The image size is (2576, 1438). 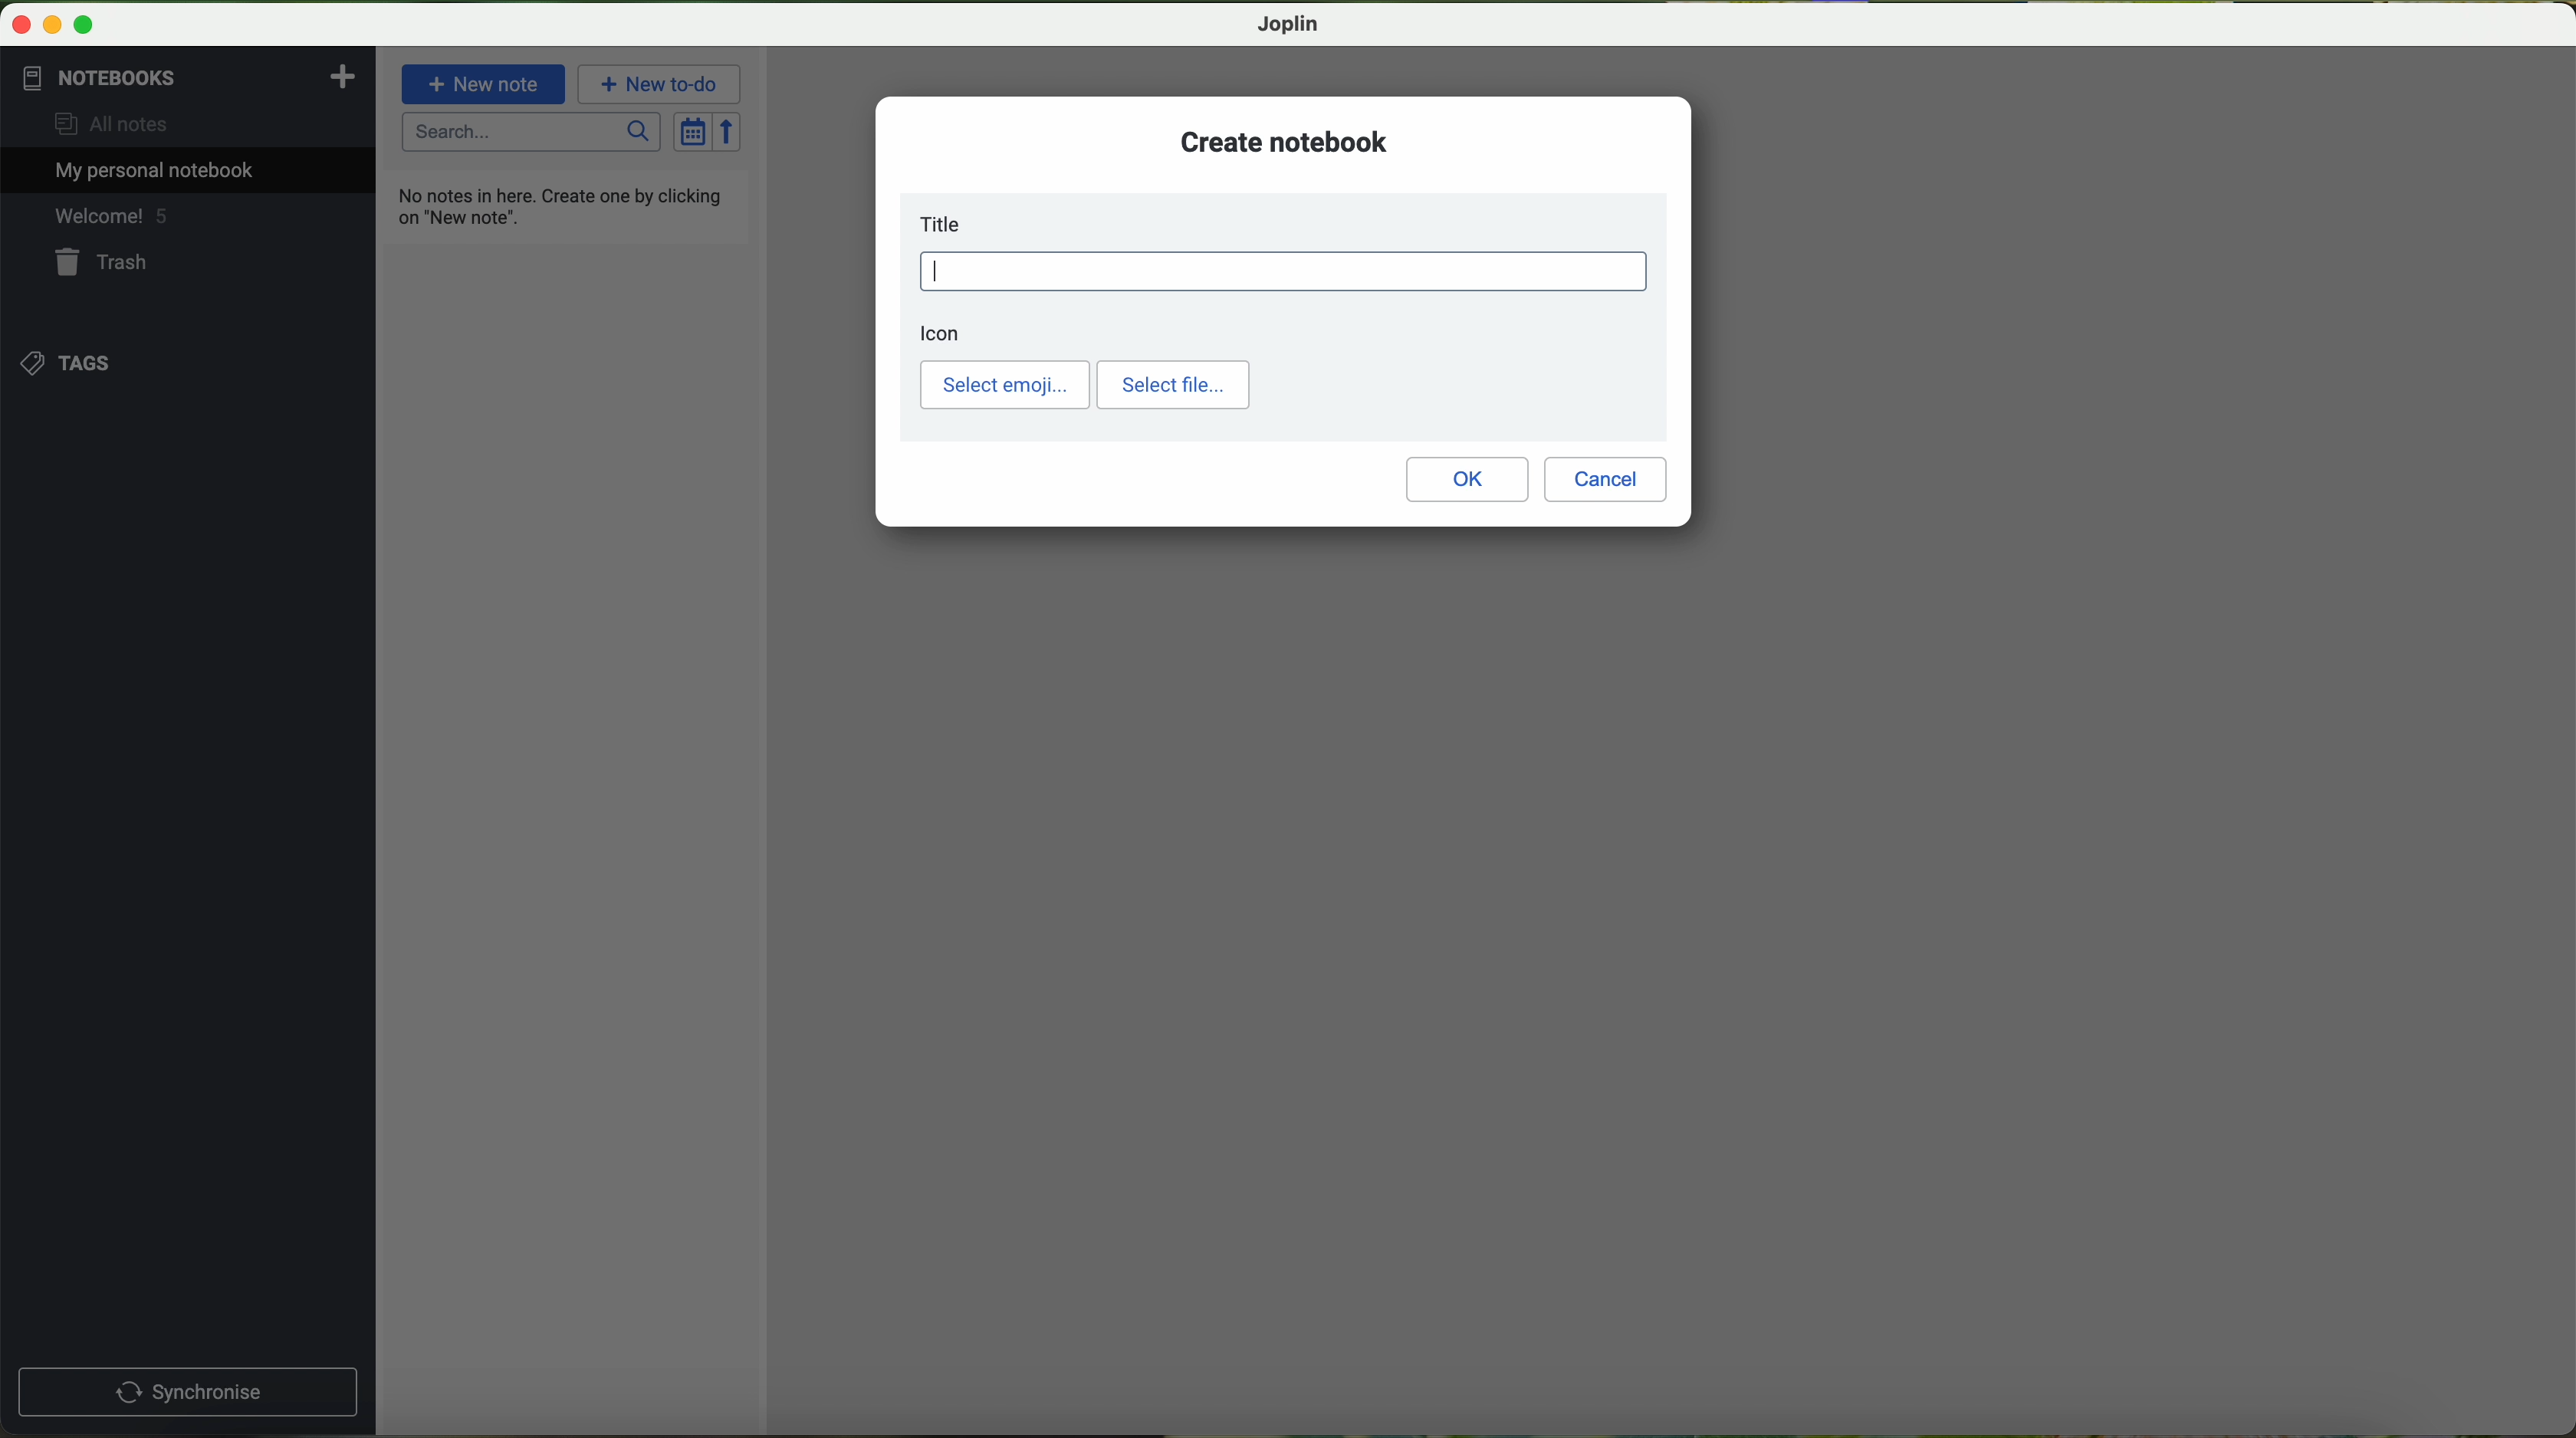 I want to click on , so click(x=734, y=134).